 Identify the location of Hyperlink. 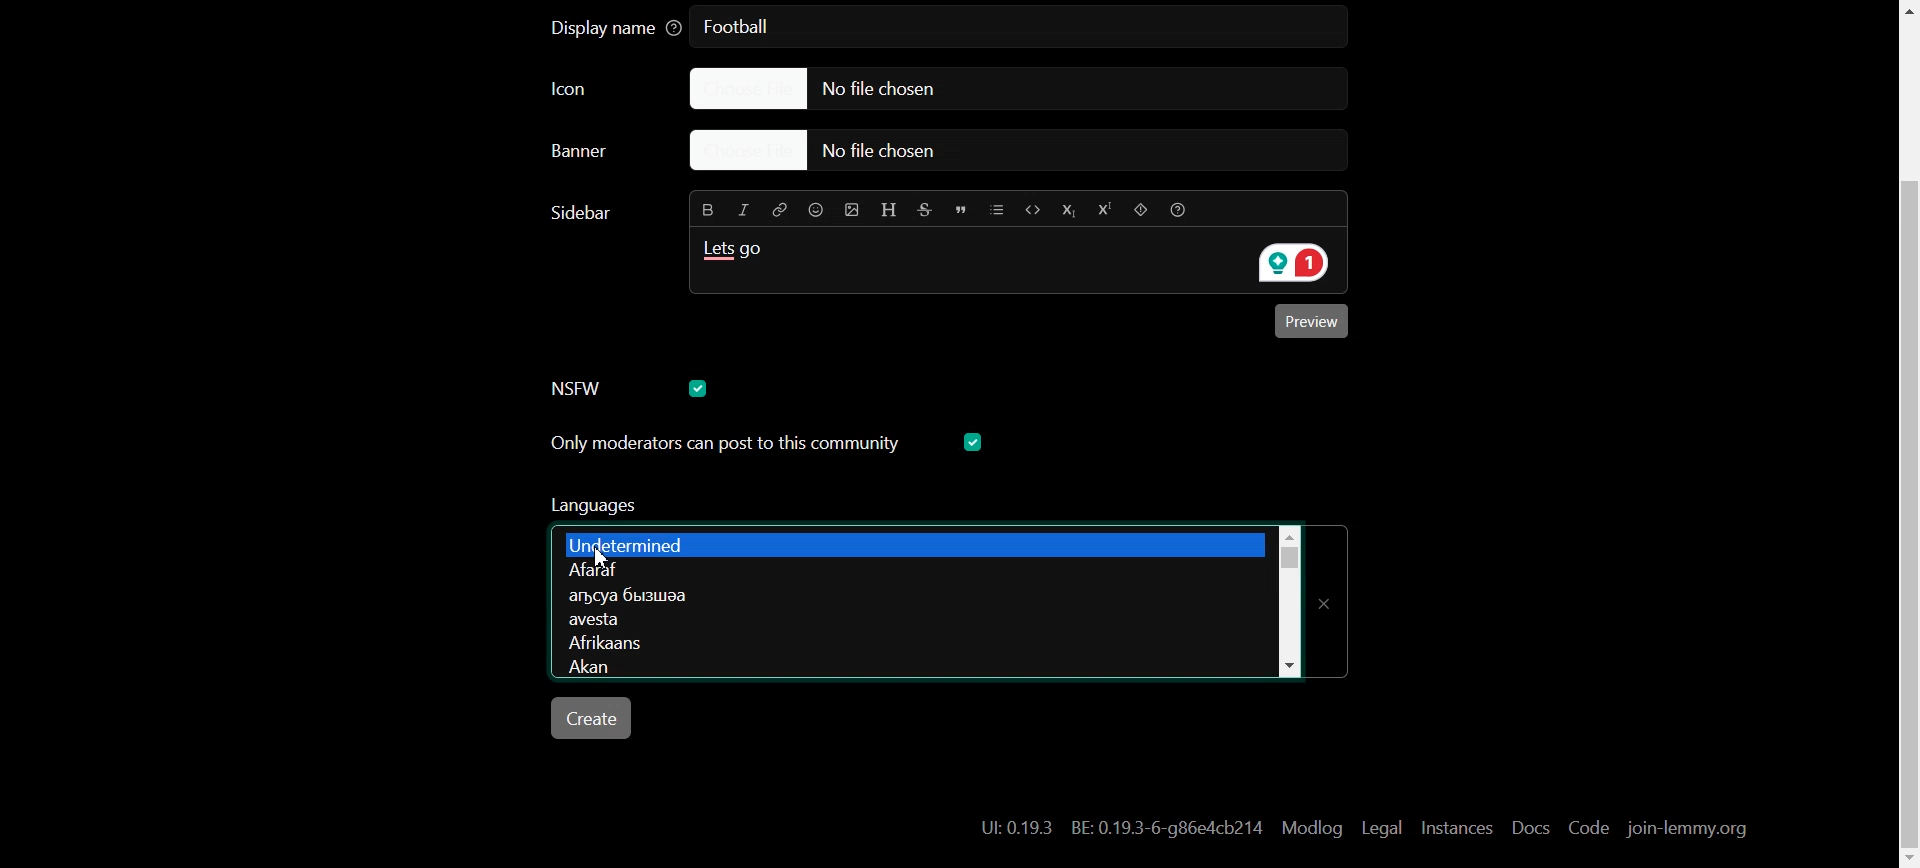
(780, 209).